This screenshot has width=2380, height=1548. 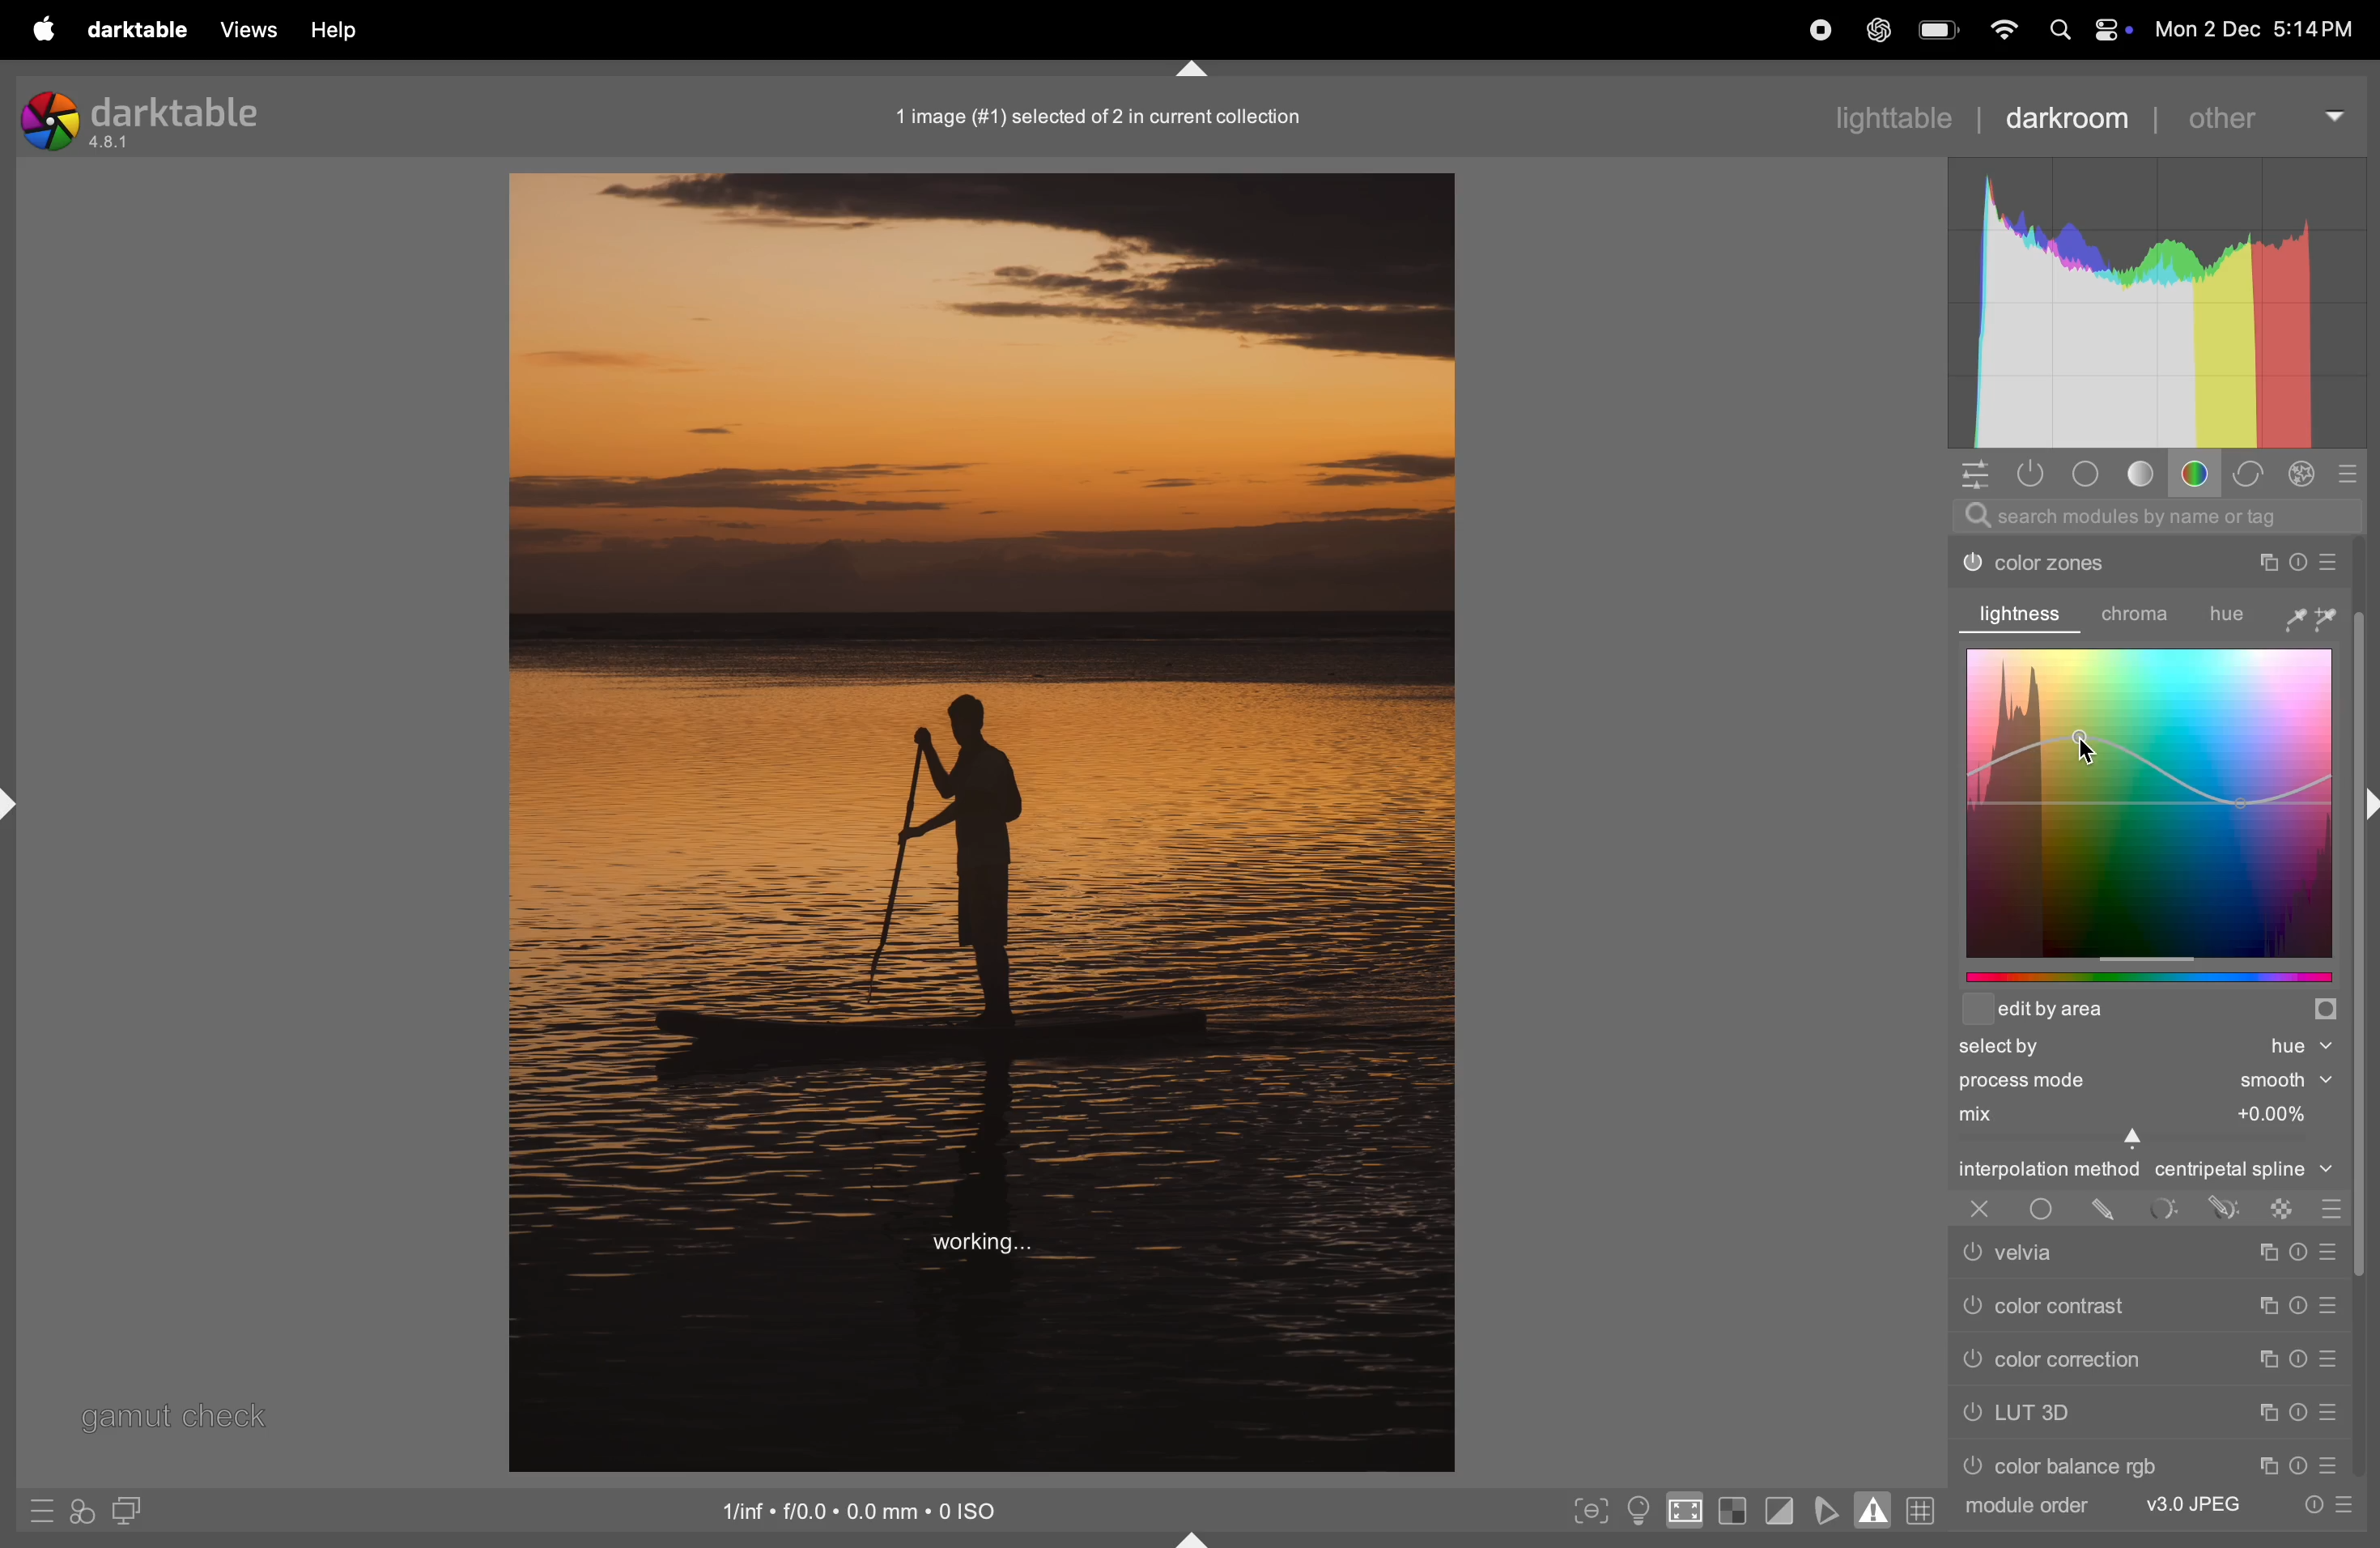 What do you see at coordinates (152, 123) in the screenshot?
I see `darktable` at bounding box center [152, 123].